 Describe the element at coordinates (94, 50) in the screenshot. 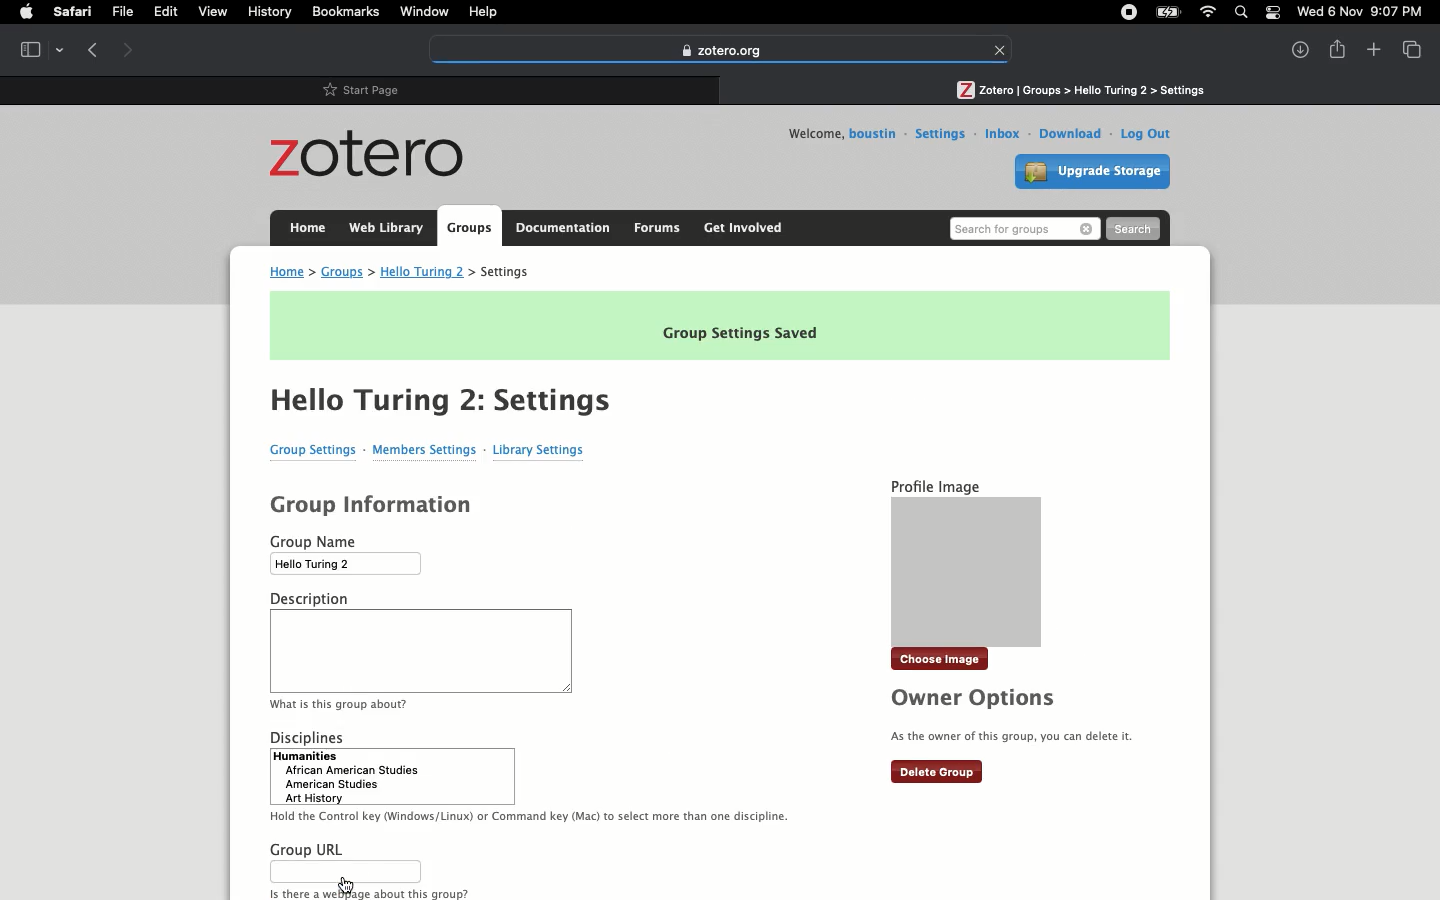

I see `Previous` at that location.